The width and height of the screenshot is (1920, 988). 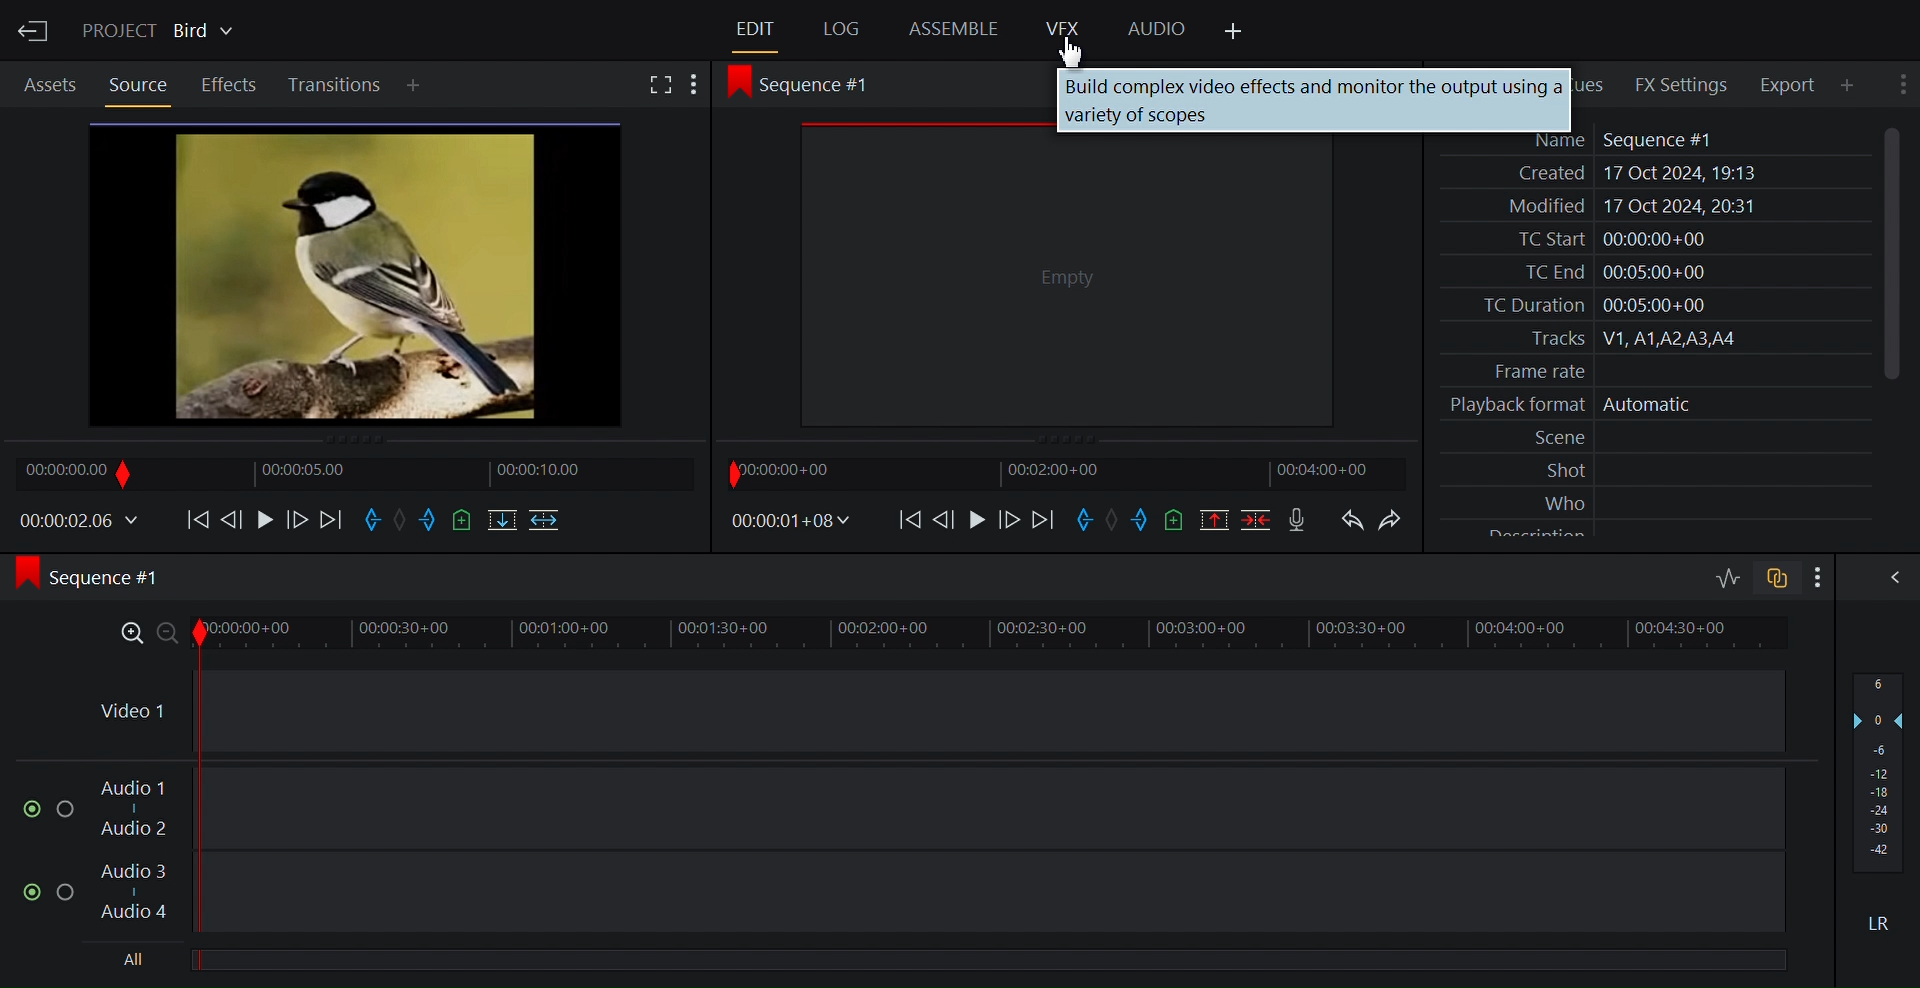 I want to click on Timeline, so click(x=1059, y=469).